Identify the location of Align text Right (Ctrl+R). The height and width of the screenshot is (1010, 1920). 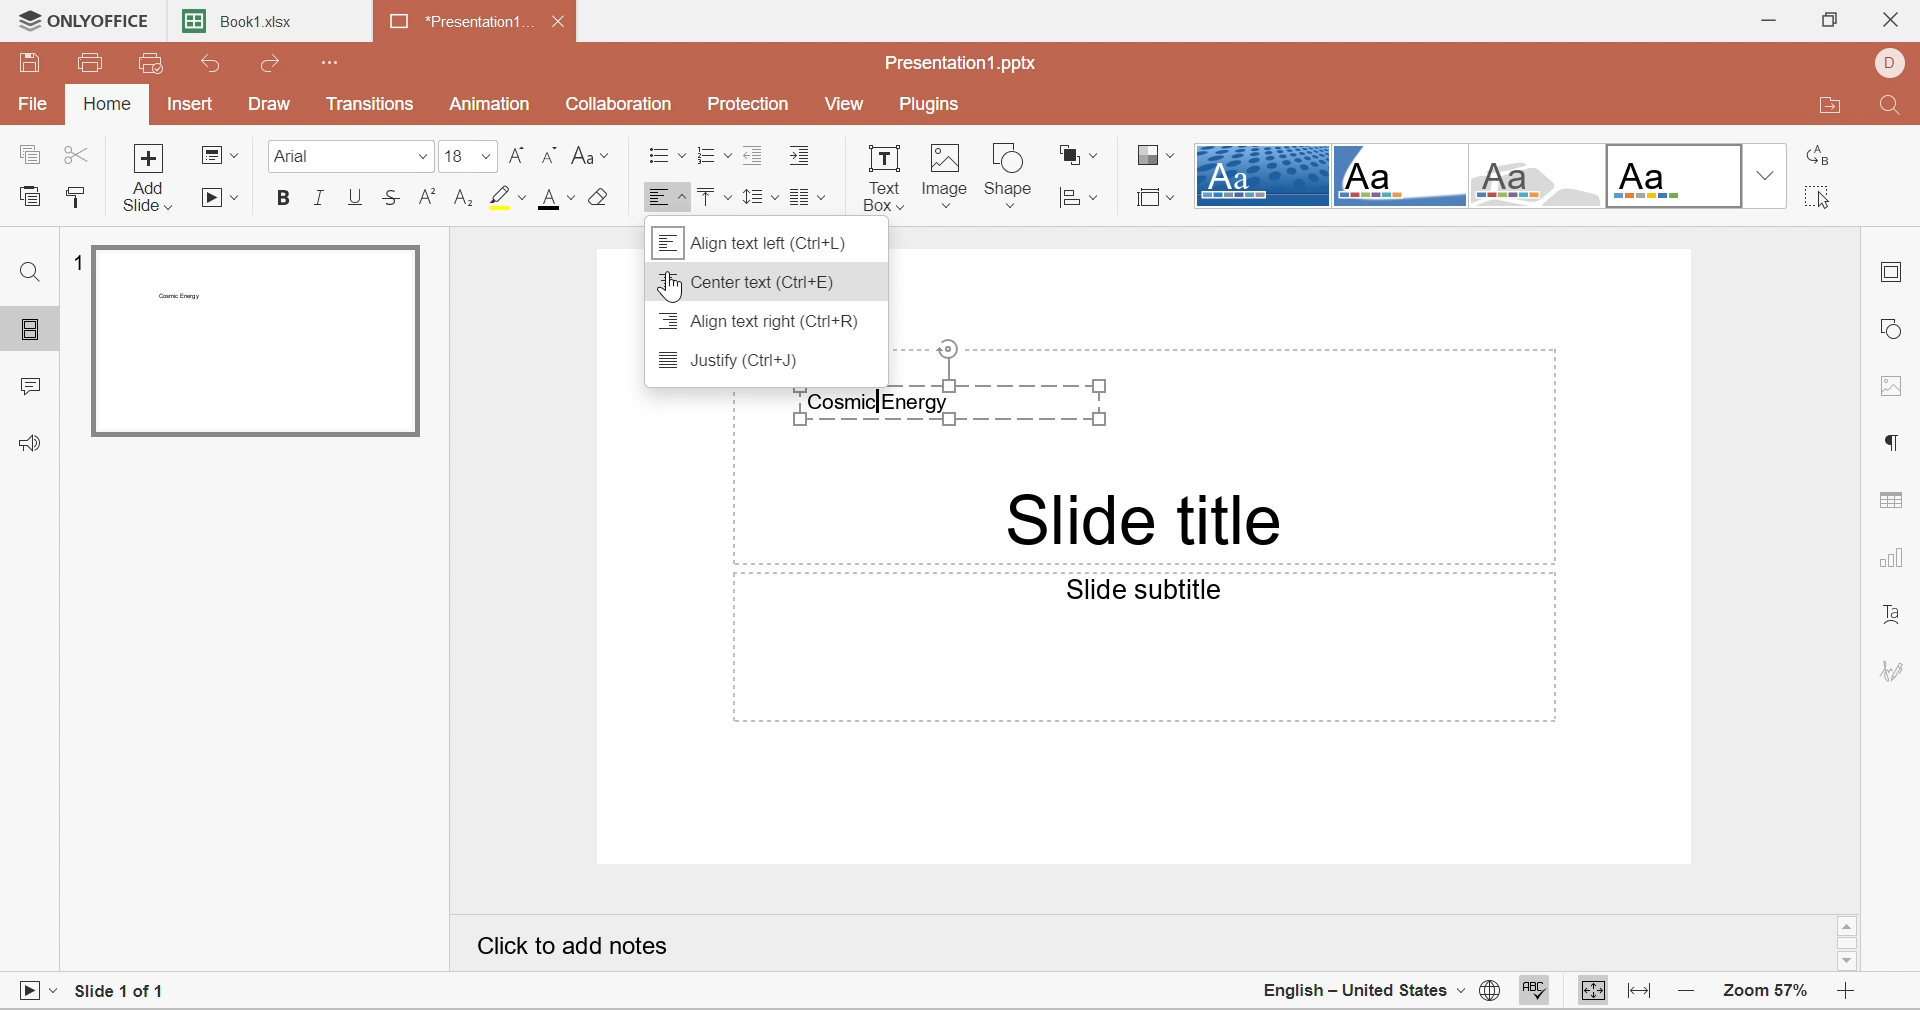
(760, 322).